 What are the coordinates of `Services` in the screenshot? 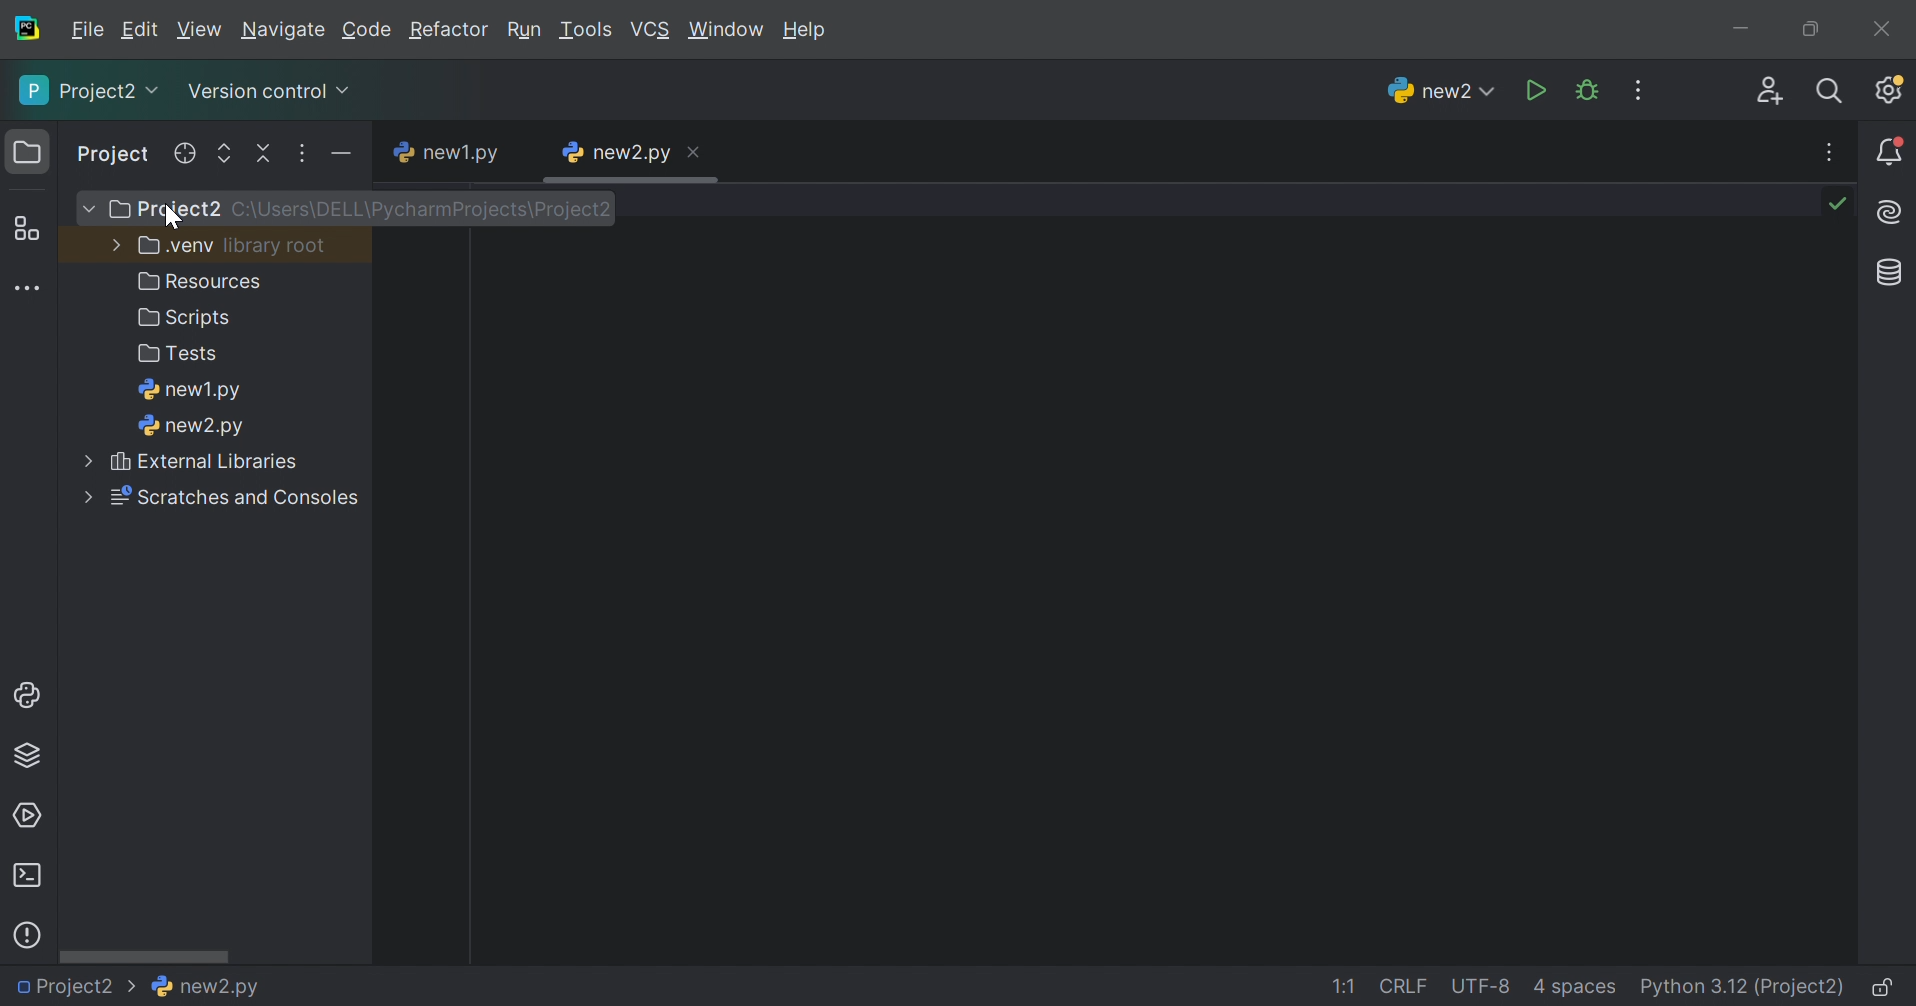 It's located at (29, 814).